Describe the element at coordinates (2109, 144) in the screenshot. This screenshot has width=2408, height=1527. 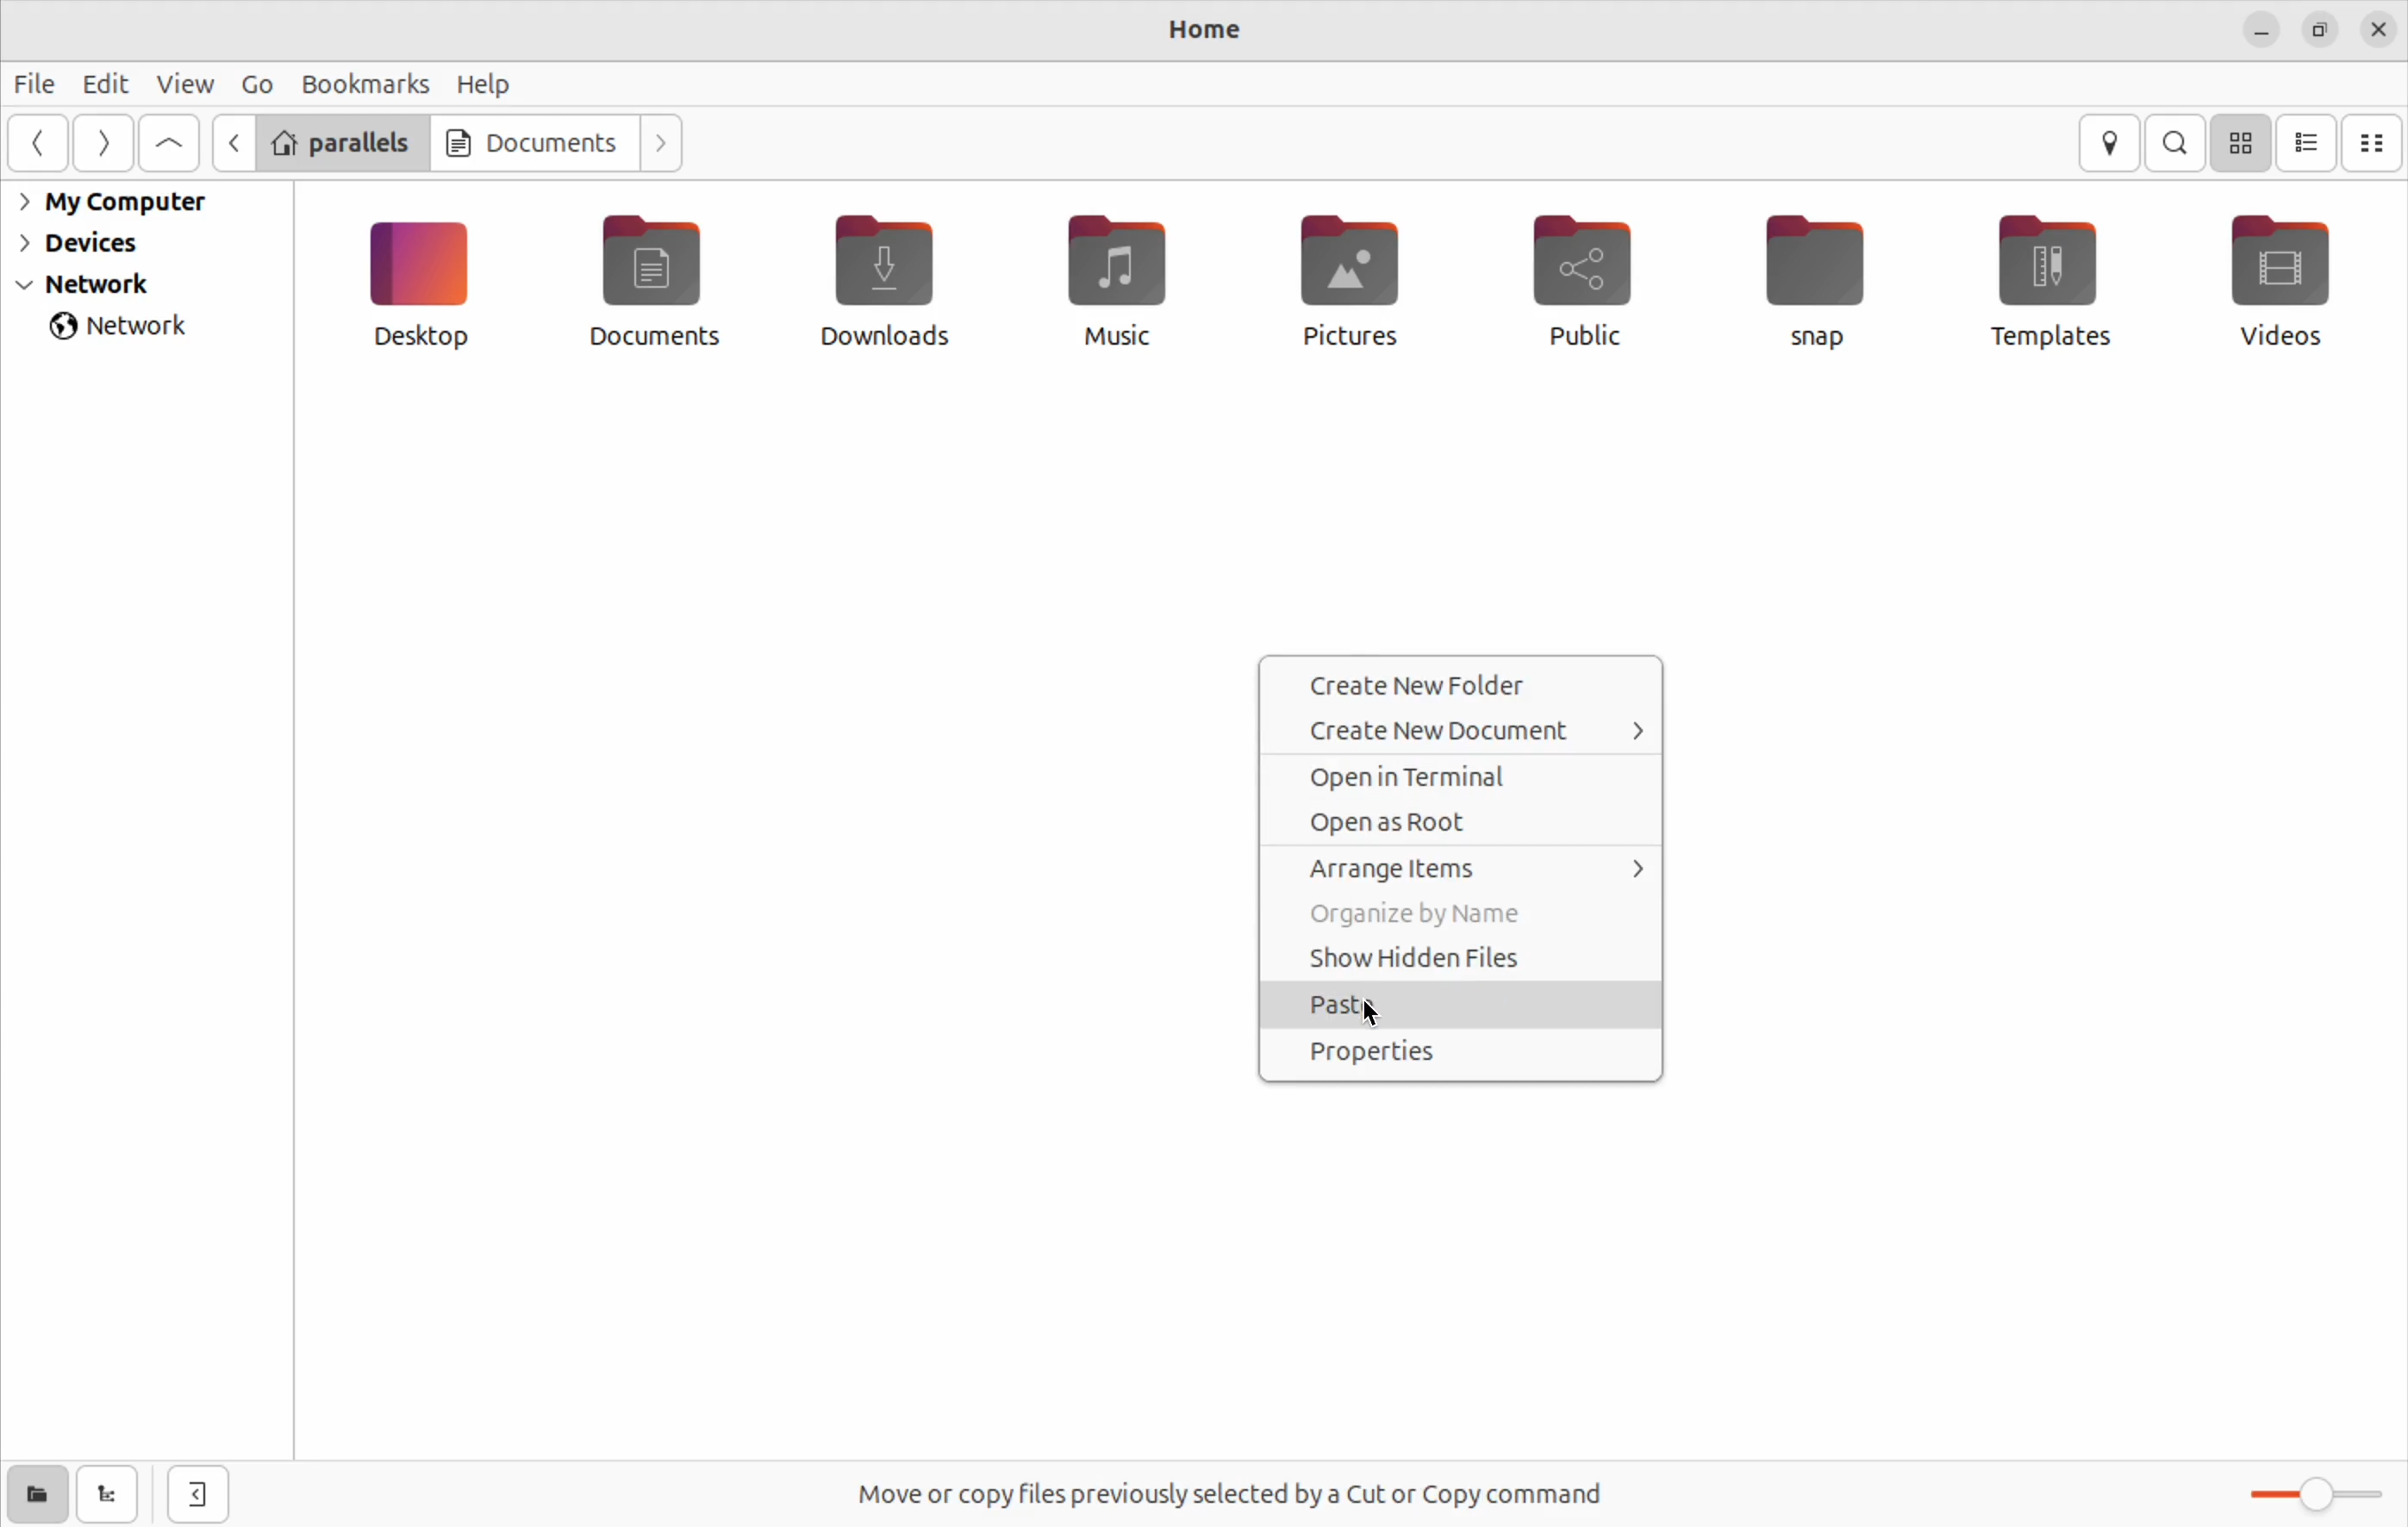
I see `location` at that location.